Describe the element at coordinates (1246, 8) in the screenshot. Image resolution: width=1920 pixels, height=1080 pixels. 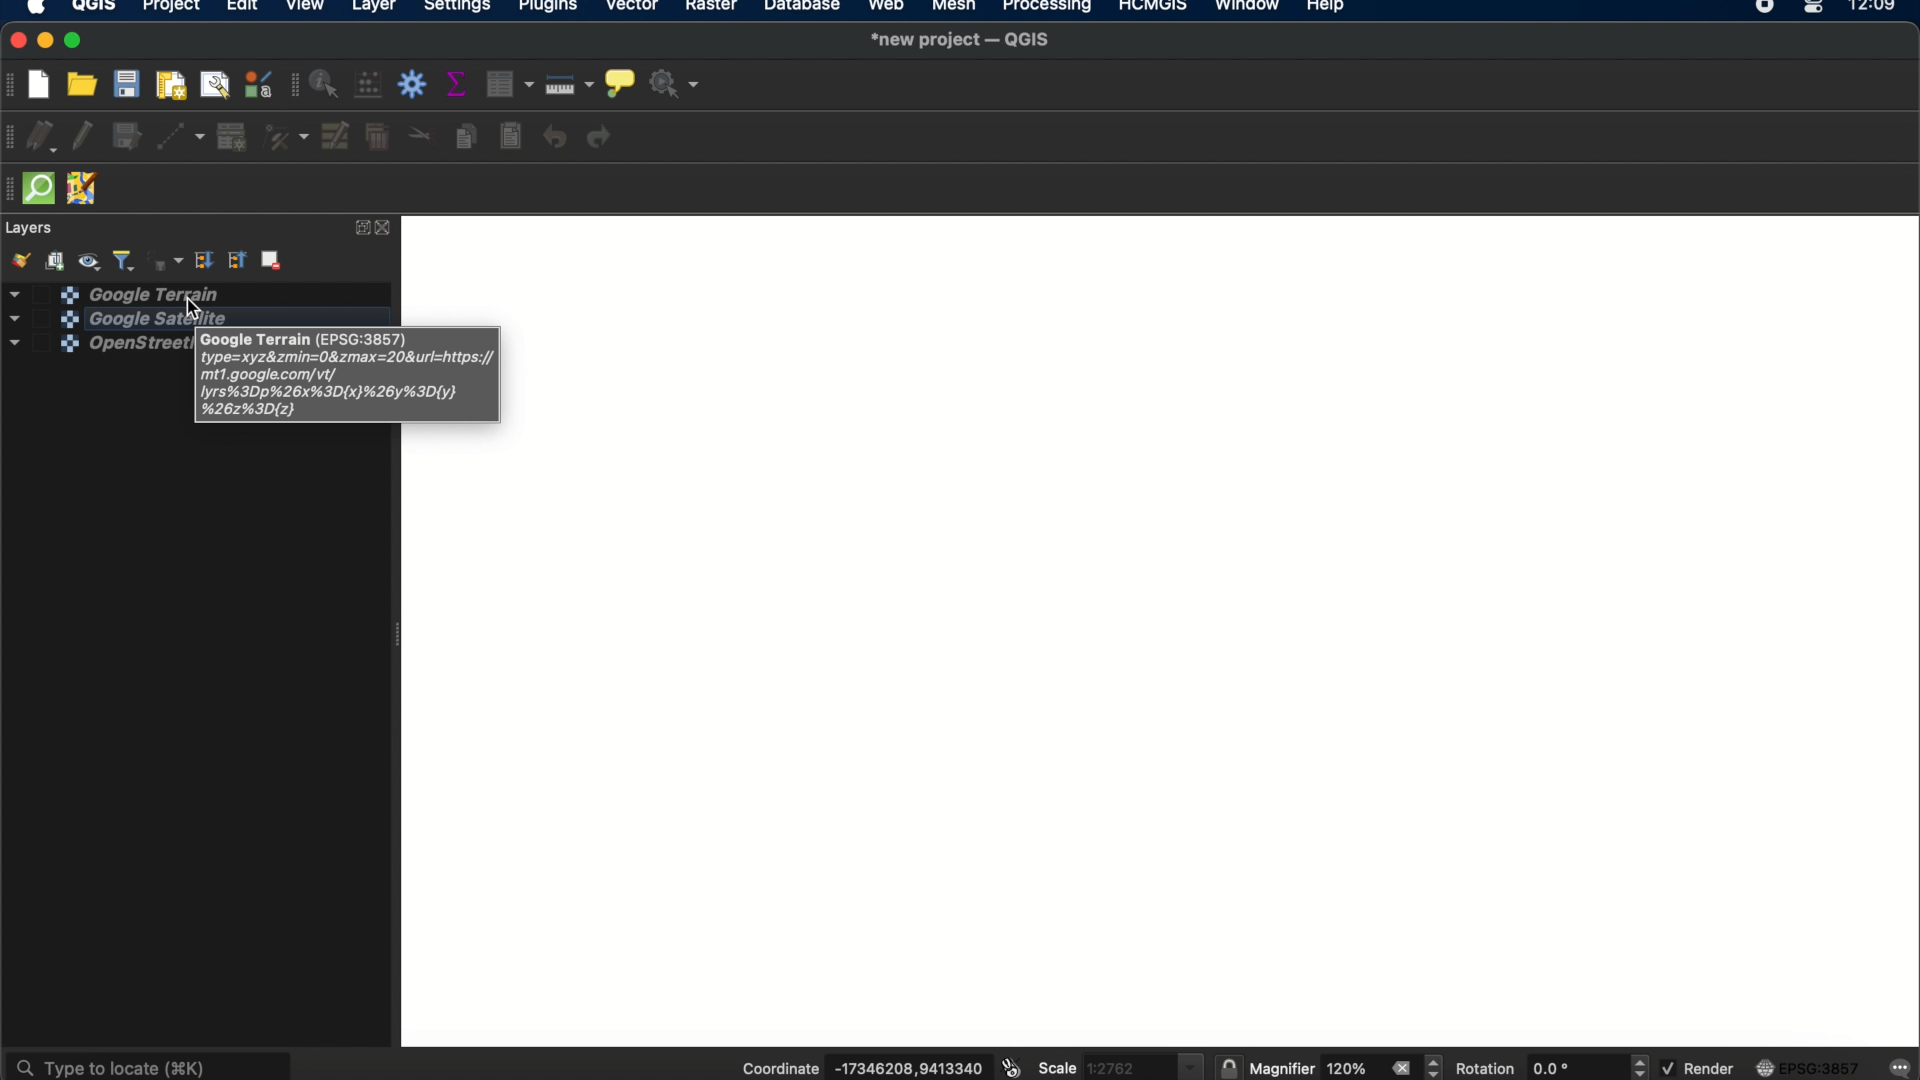
I see `window` at that location.